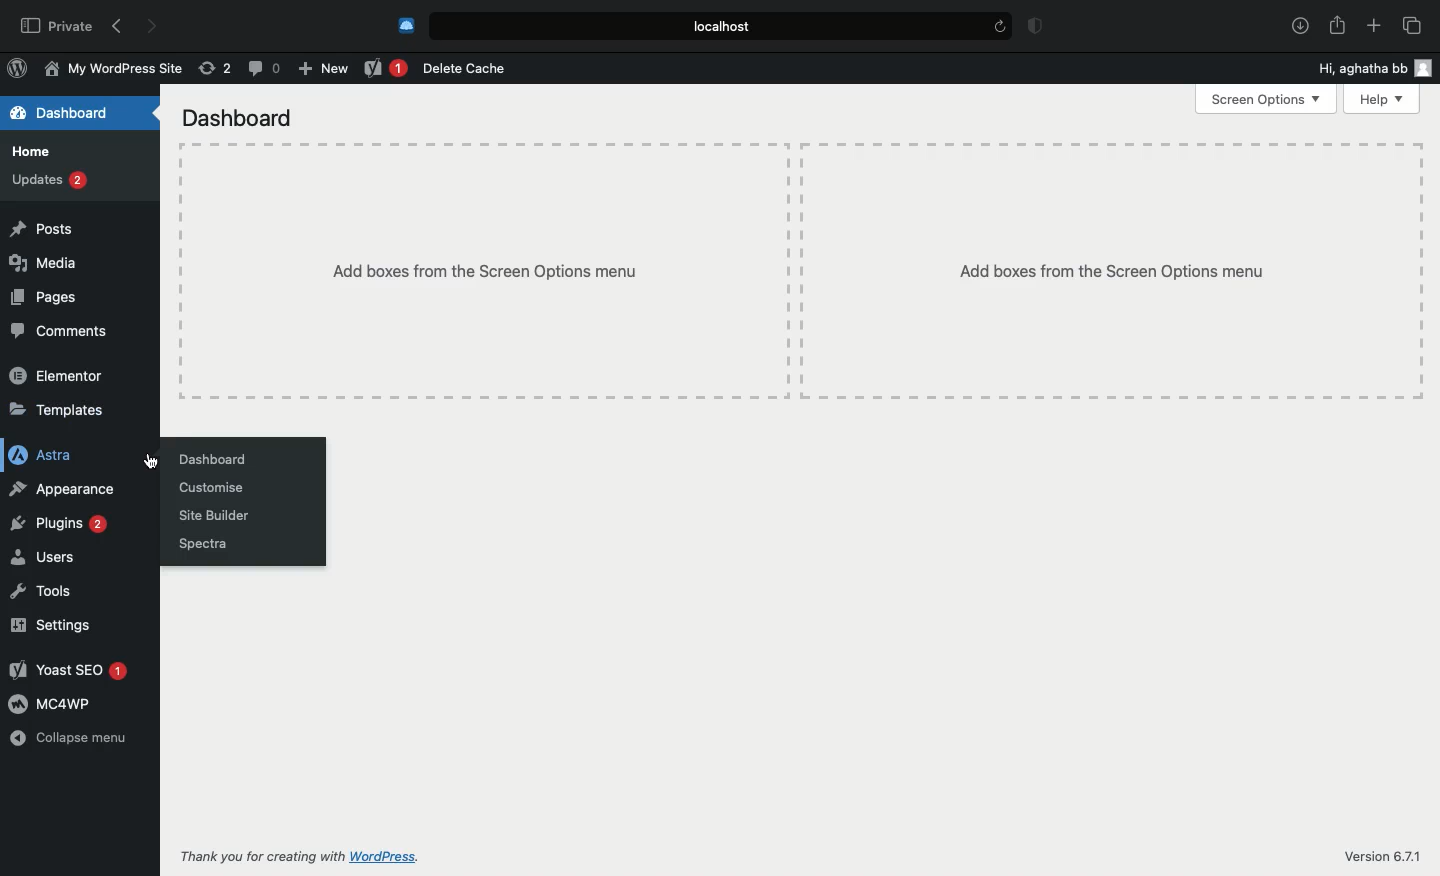  What do you see at coordinates (407, 26) in the screenshot?
I see `Cold turkey` at bounding box center [407, 26].